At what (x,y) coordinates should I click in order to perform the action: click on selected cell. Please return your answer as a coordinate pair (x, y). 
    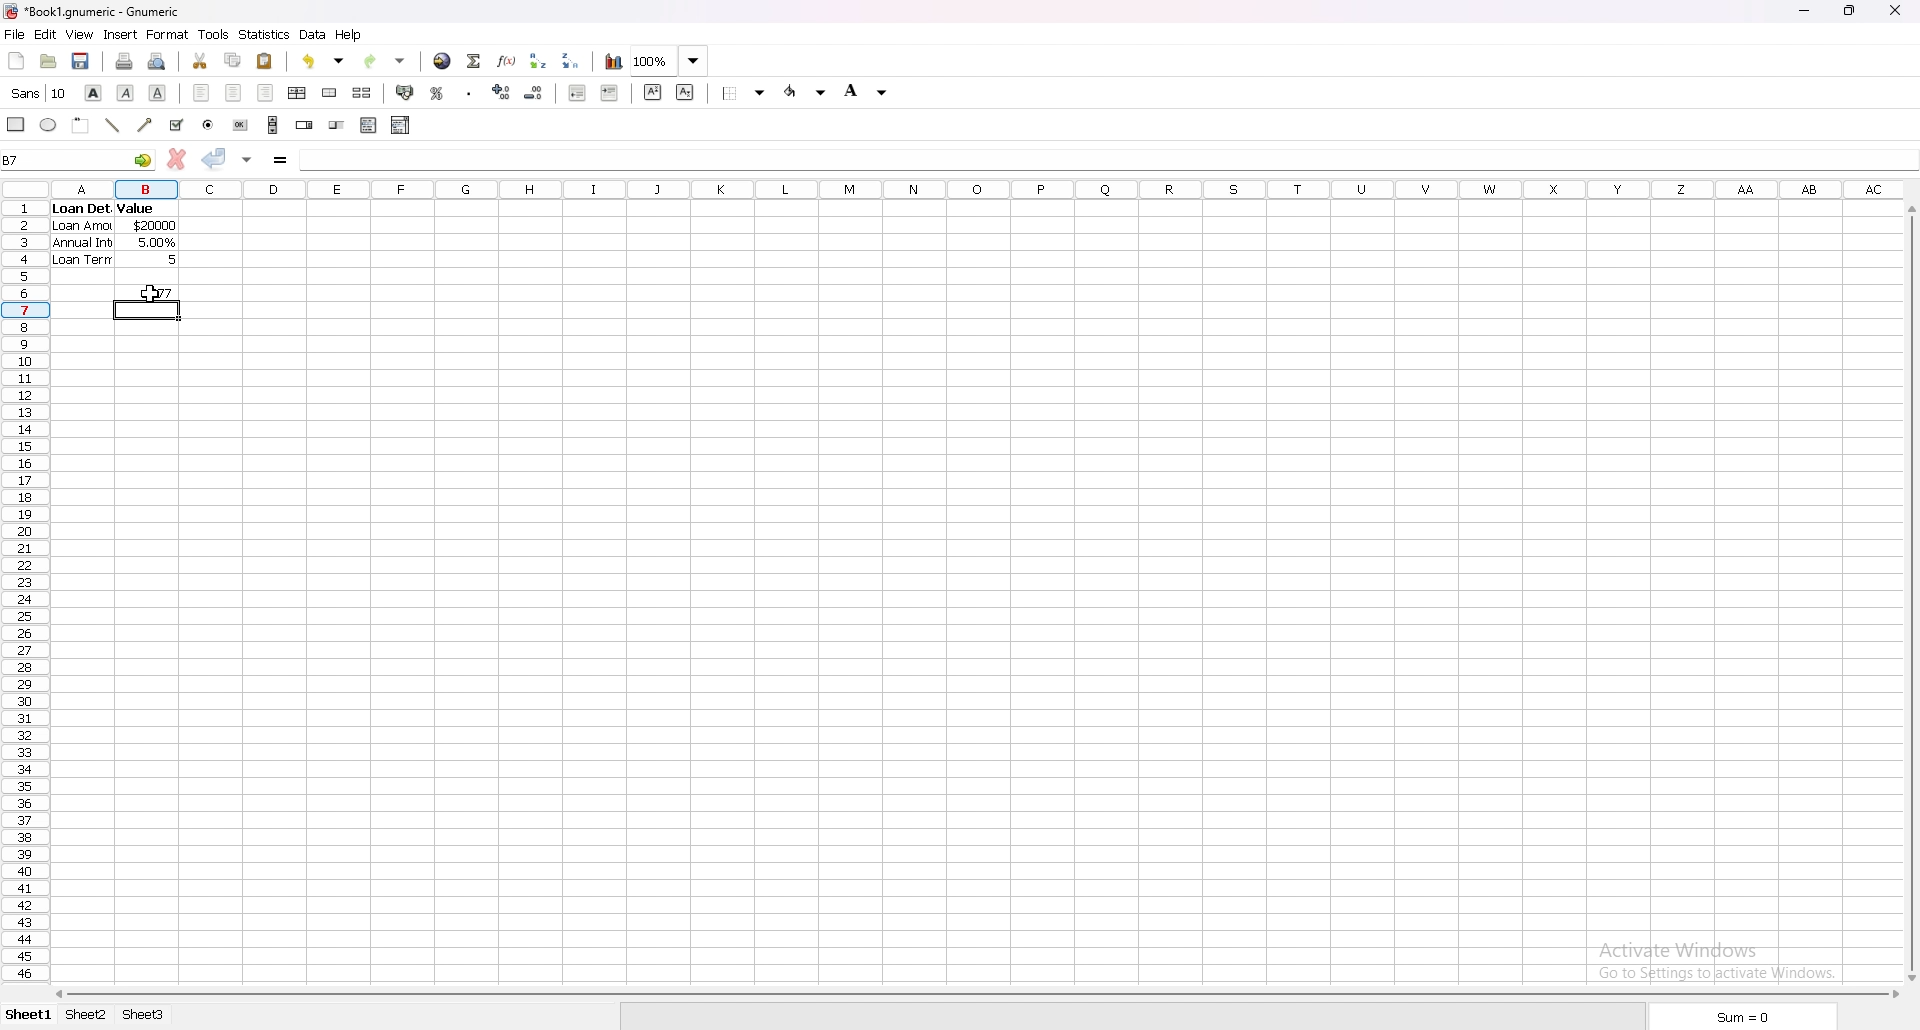
    Looking at the image, I should click on (78, 159).